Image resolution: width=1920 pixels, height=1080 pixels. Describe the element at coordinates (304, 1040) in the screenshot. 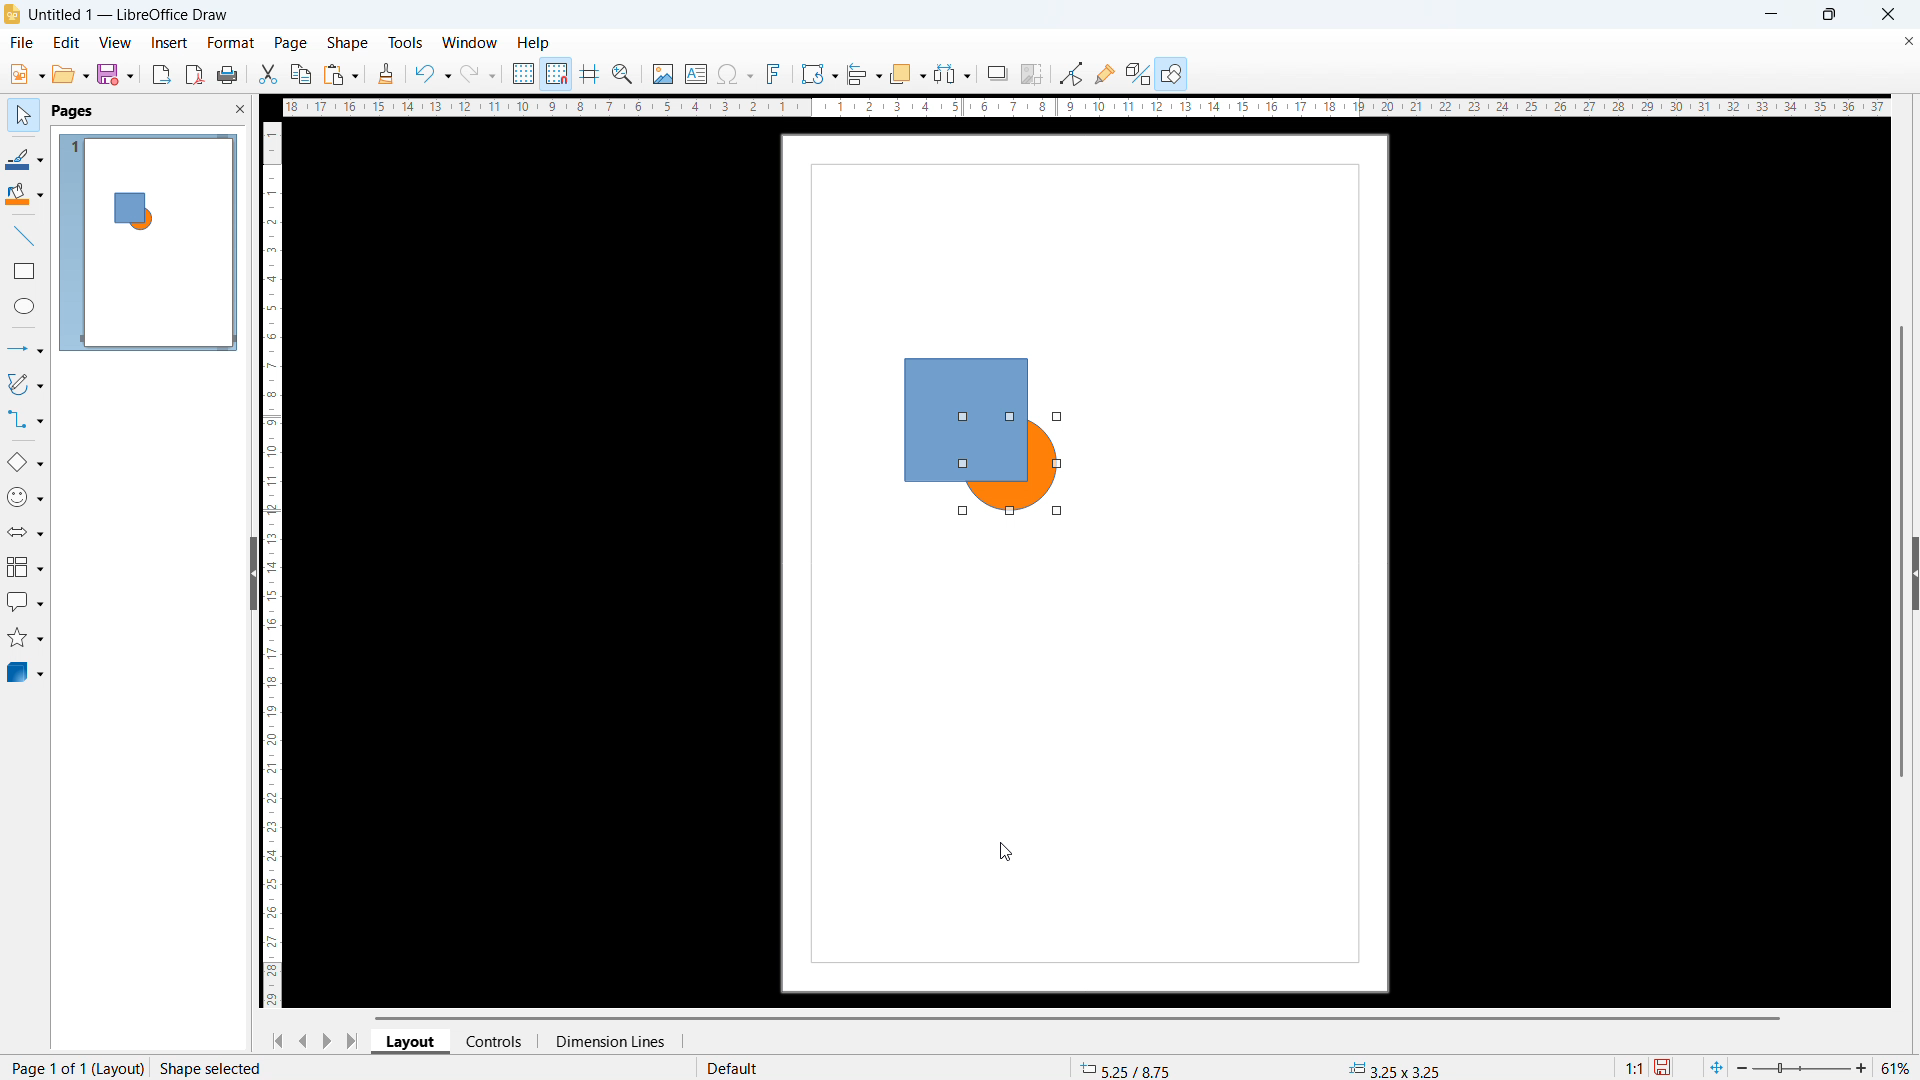

I see `previous page` at that location.